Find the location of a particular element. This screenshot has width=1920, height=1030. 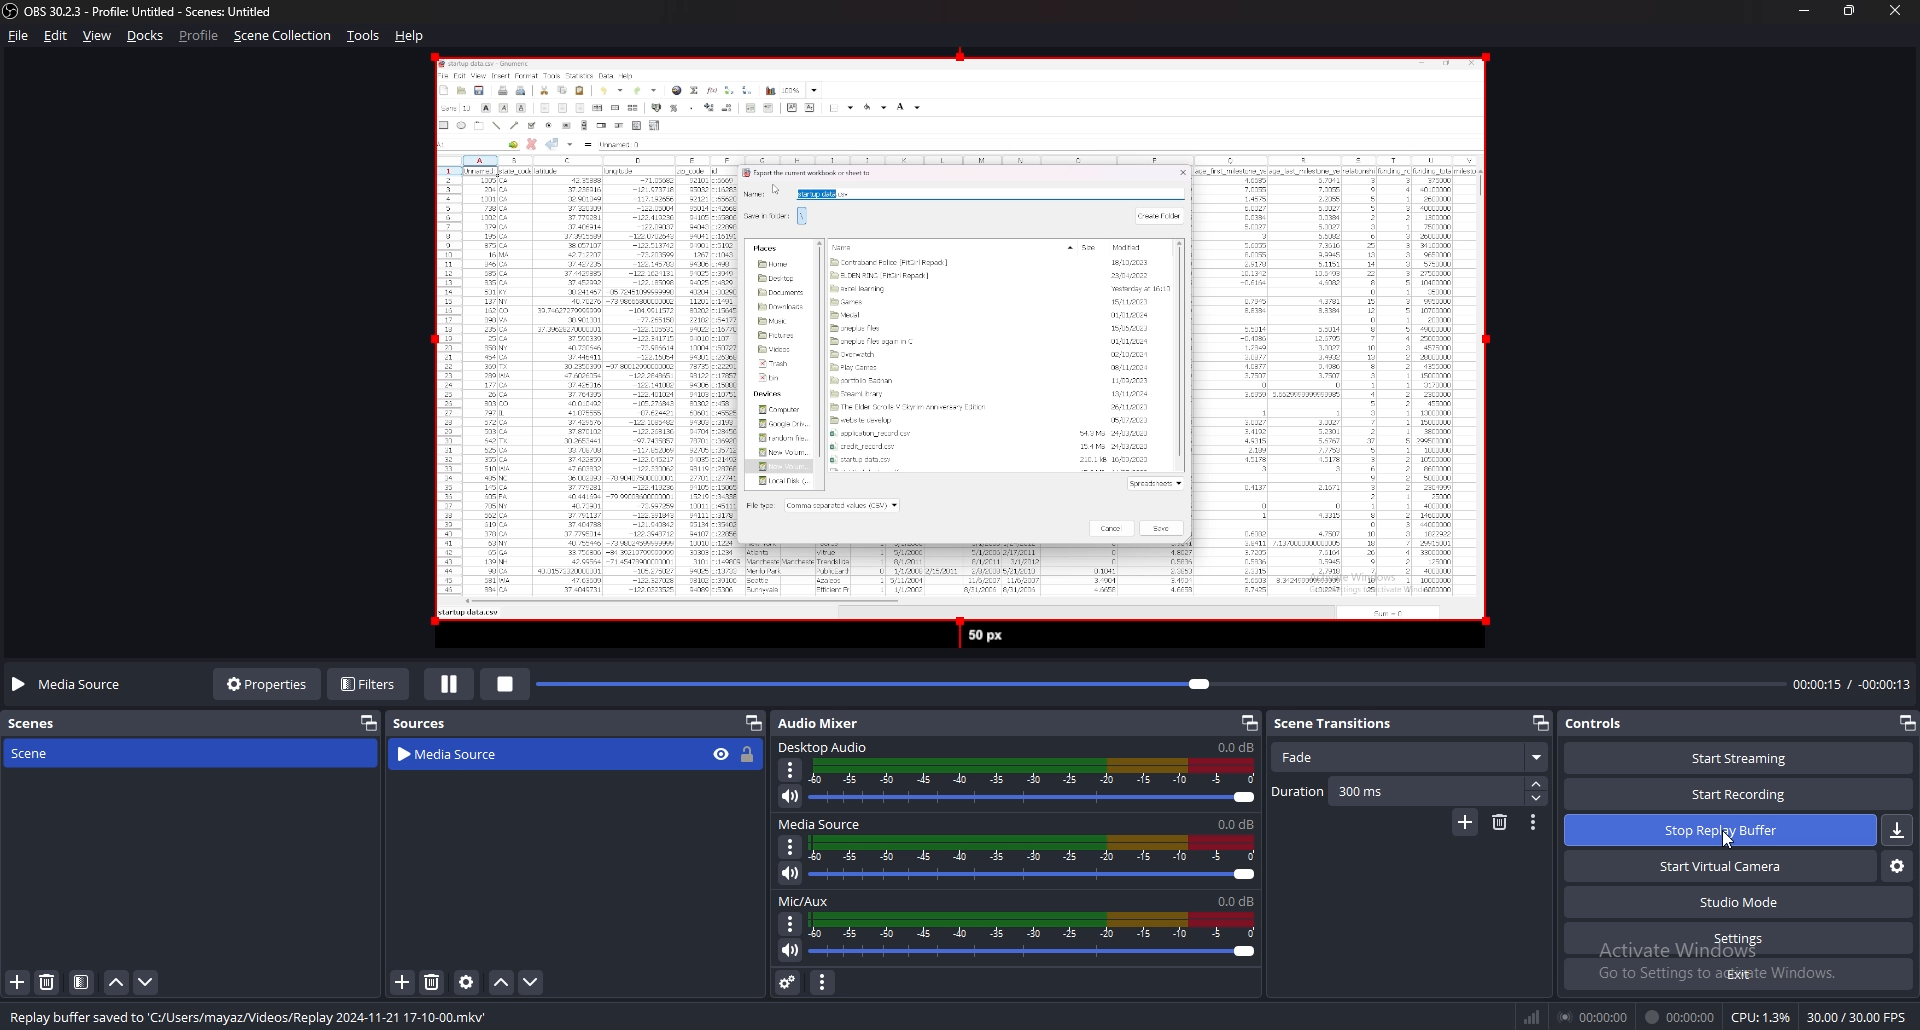

profile is located at coordinates (199, 35).